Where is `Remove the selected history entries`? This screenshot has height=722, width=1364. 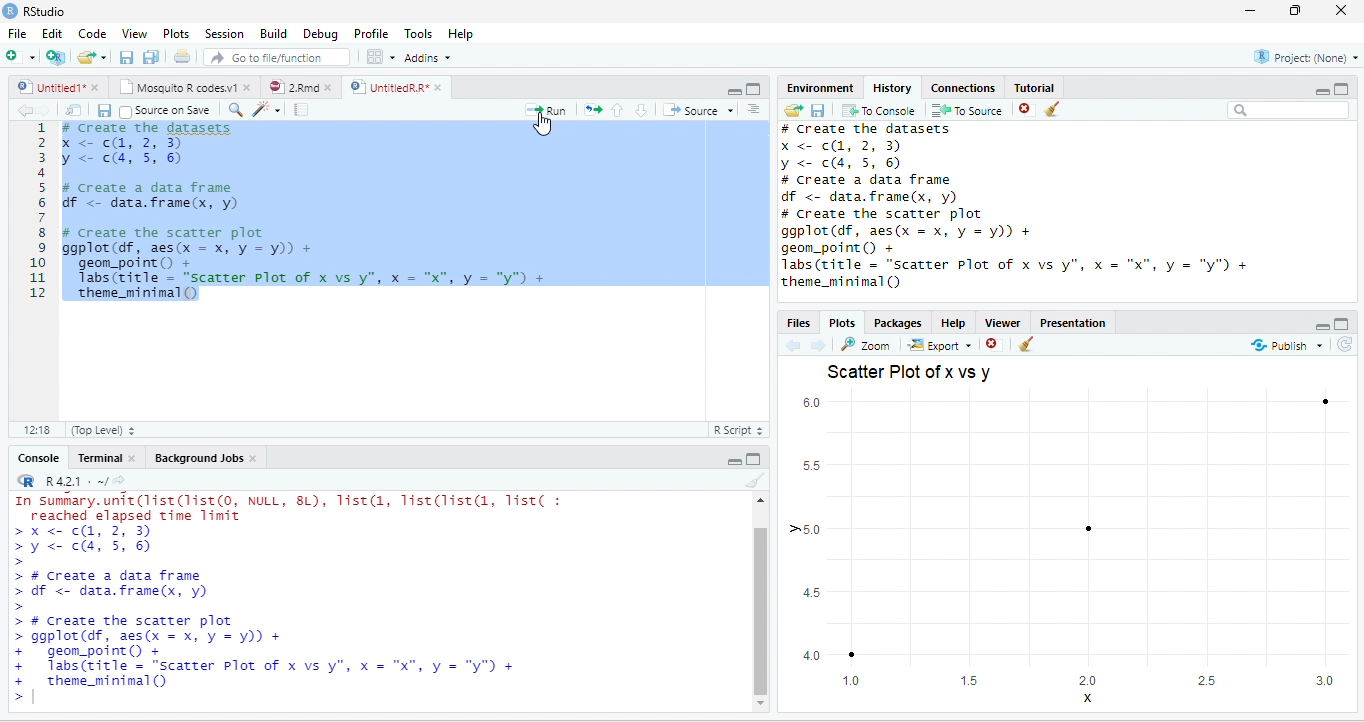
Remove the selected history entries is located at coordinates (1027, 110).